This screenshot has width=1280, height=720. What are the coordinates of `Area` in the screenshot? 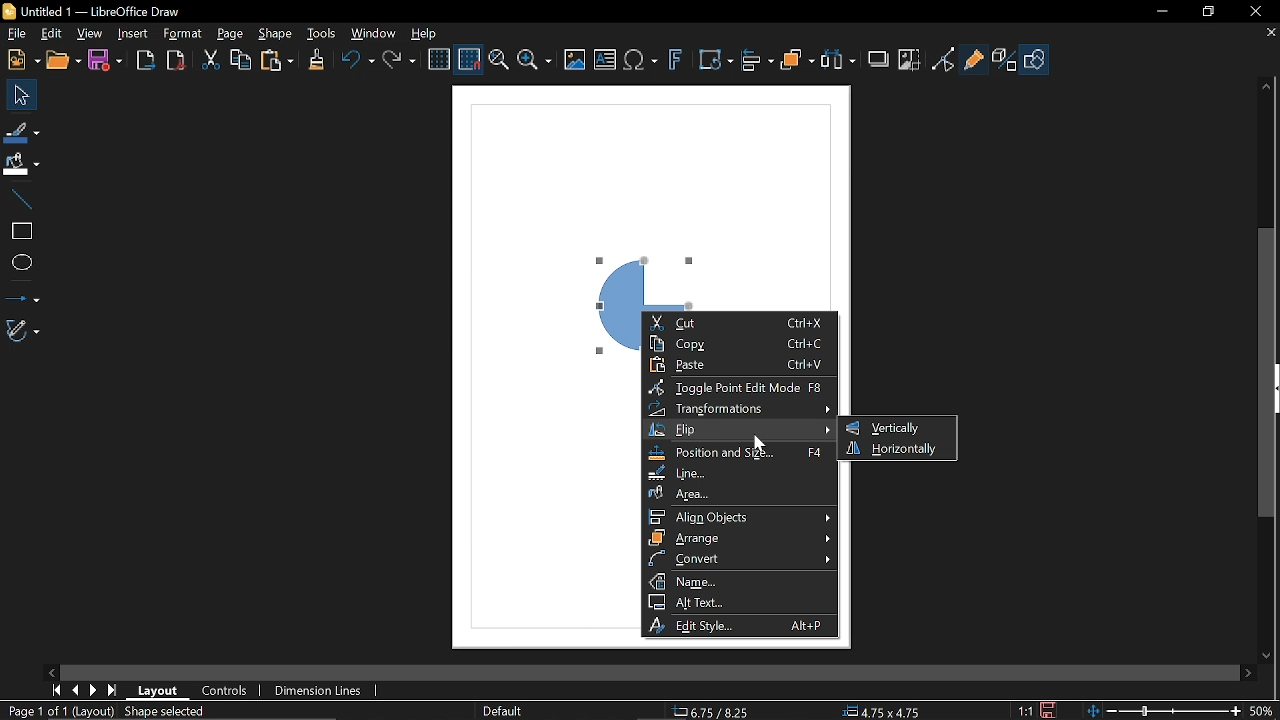 It's located at (738, 493).